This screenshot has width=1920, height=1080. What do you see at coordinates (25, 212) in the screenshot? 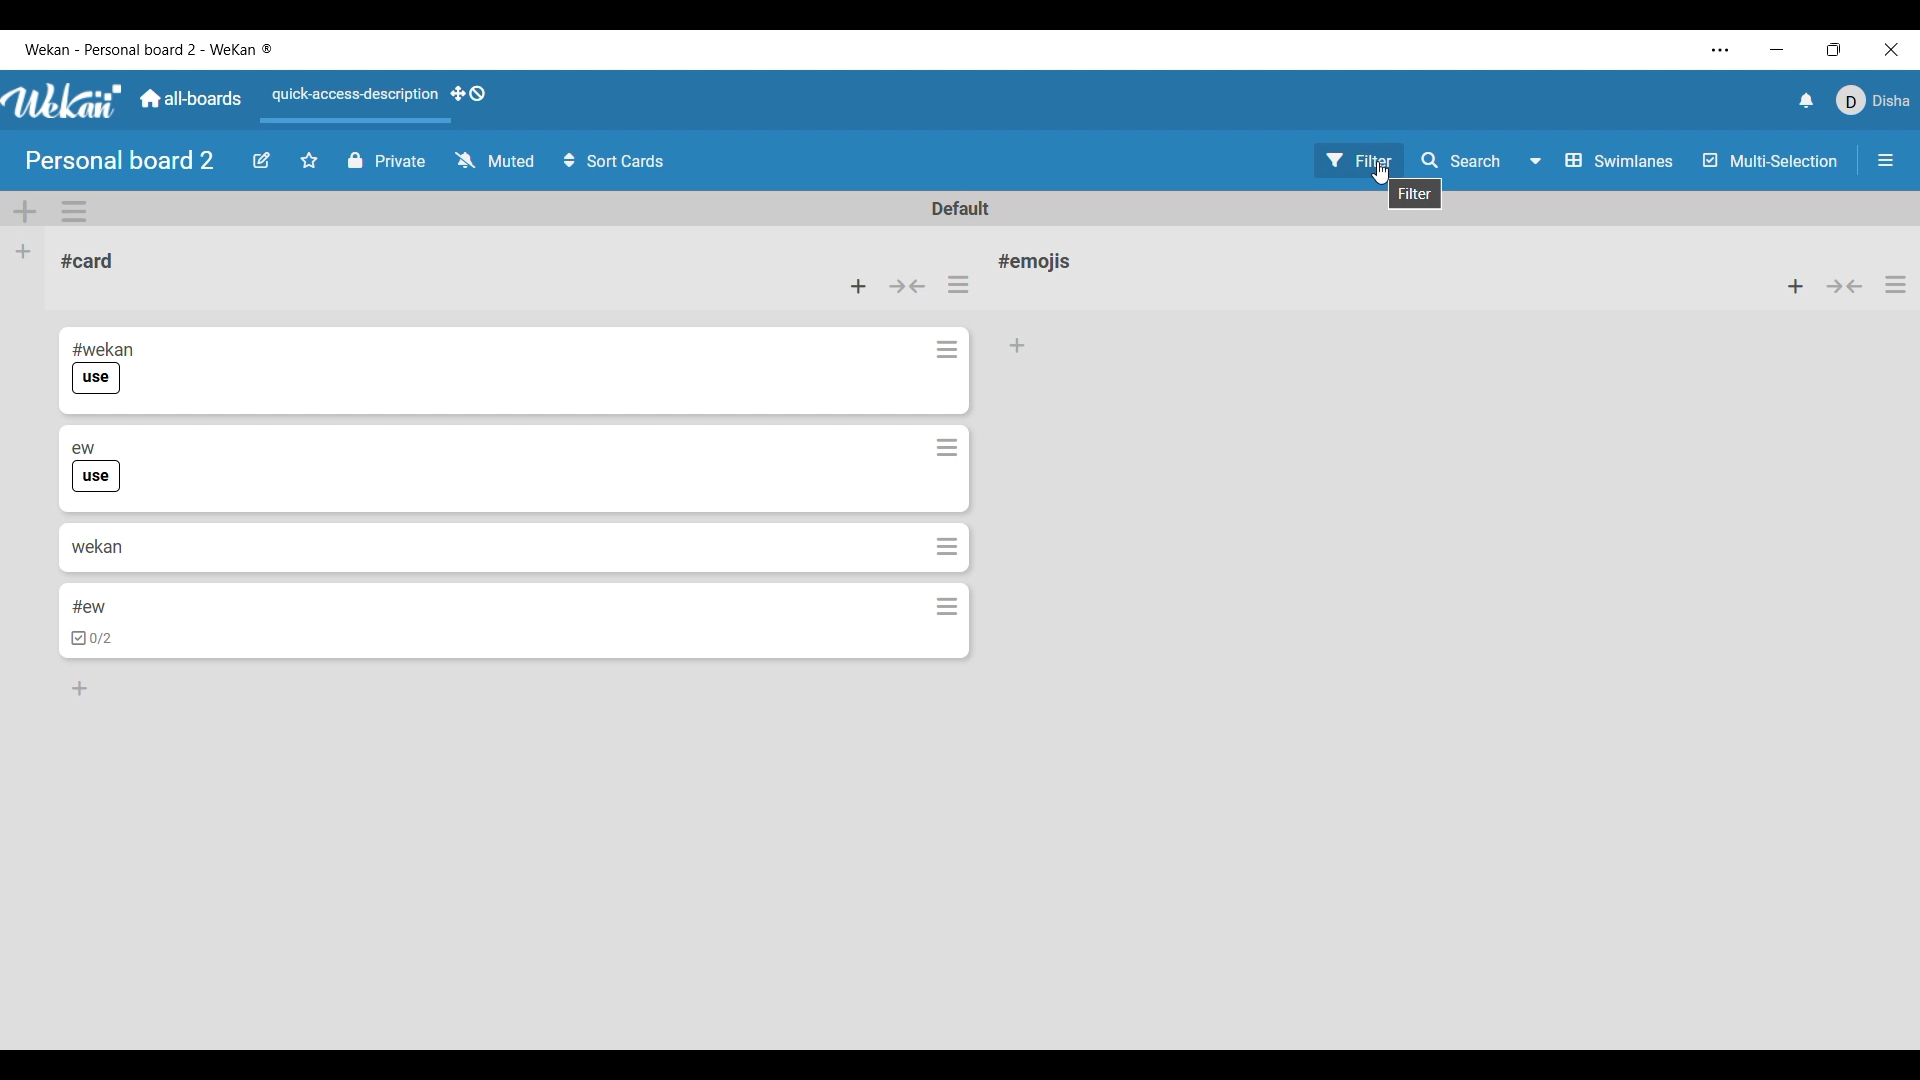
I see `Add swimlane` at bounding box center [25, 212].